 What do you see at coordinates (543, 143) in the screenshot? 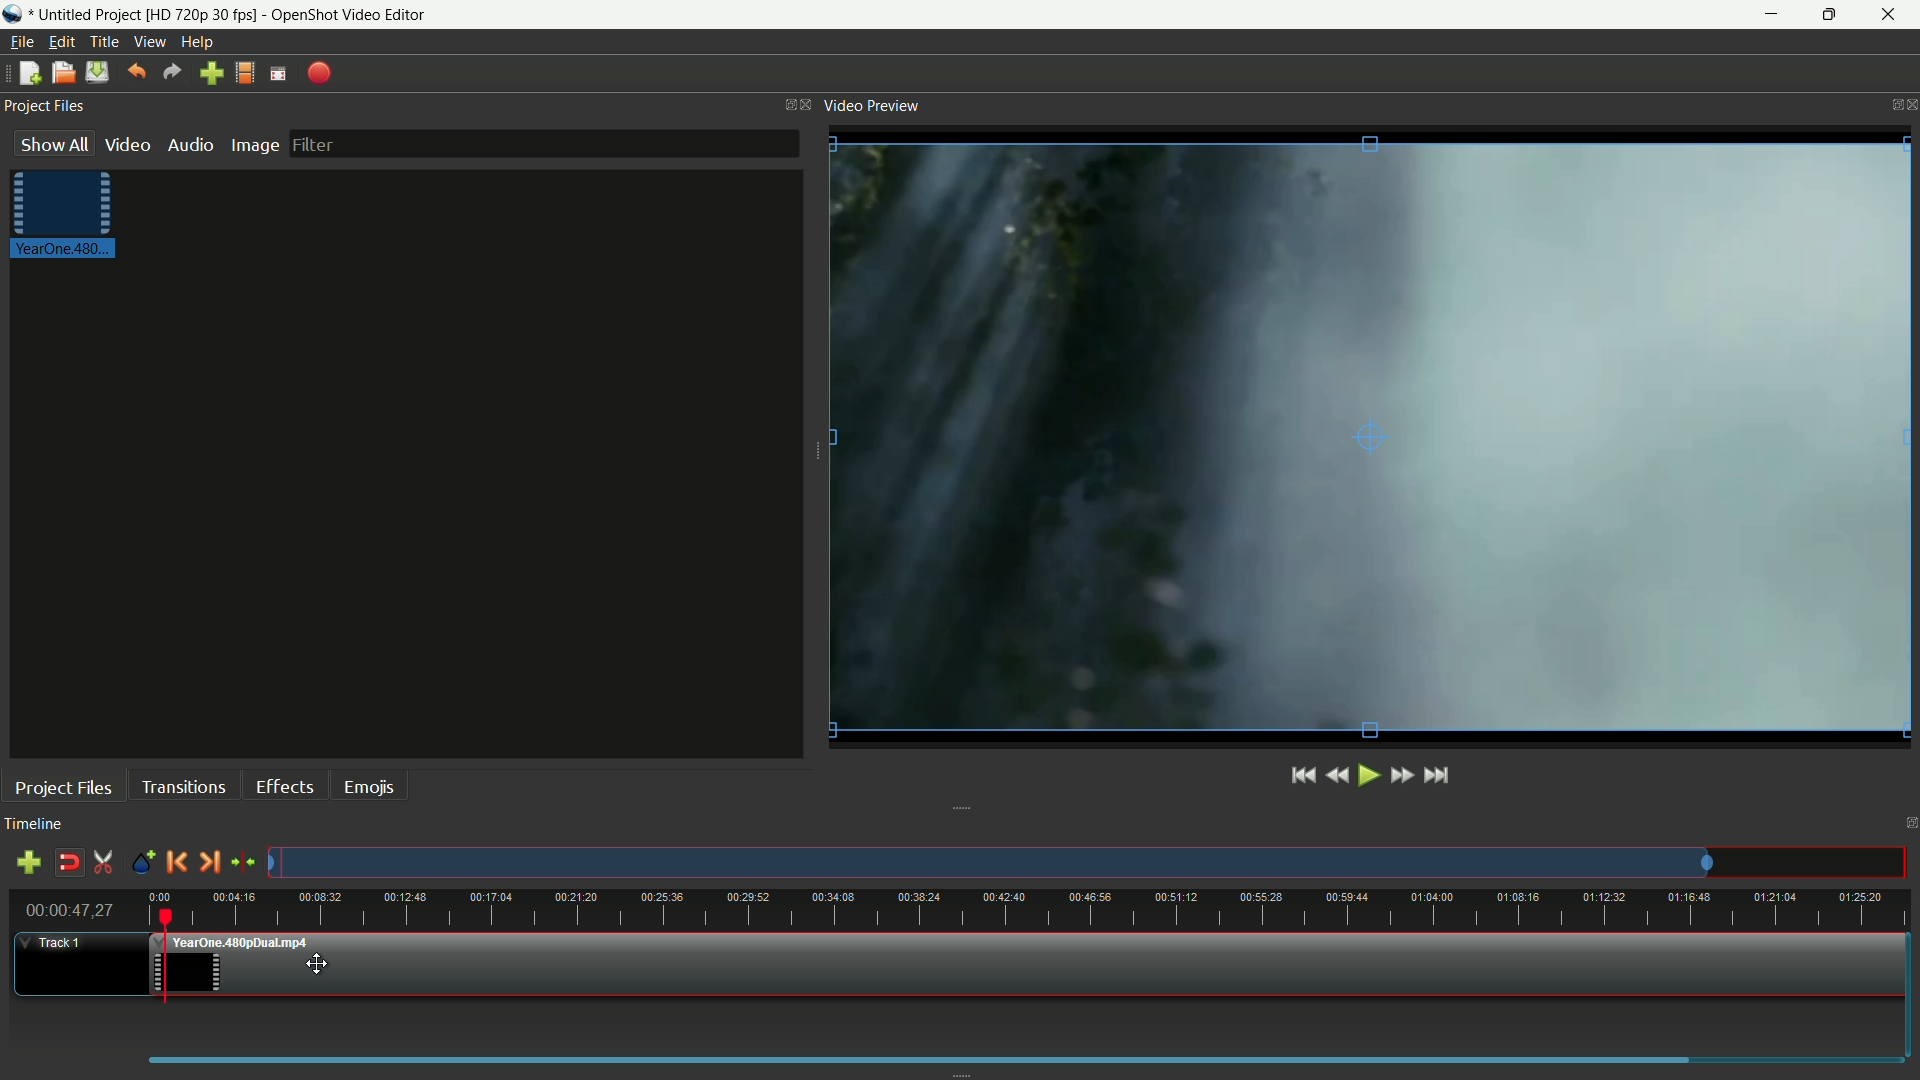
I see `filter bar` at bounding box center [543, 143].